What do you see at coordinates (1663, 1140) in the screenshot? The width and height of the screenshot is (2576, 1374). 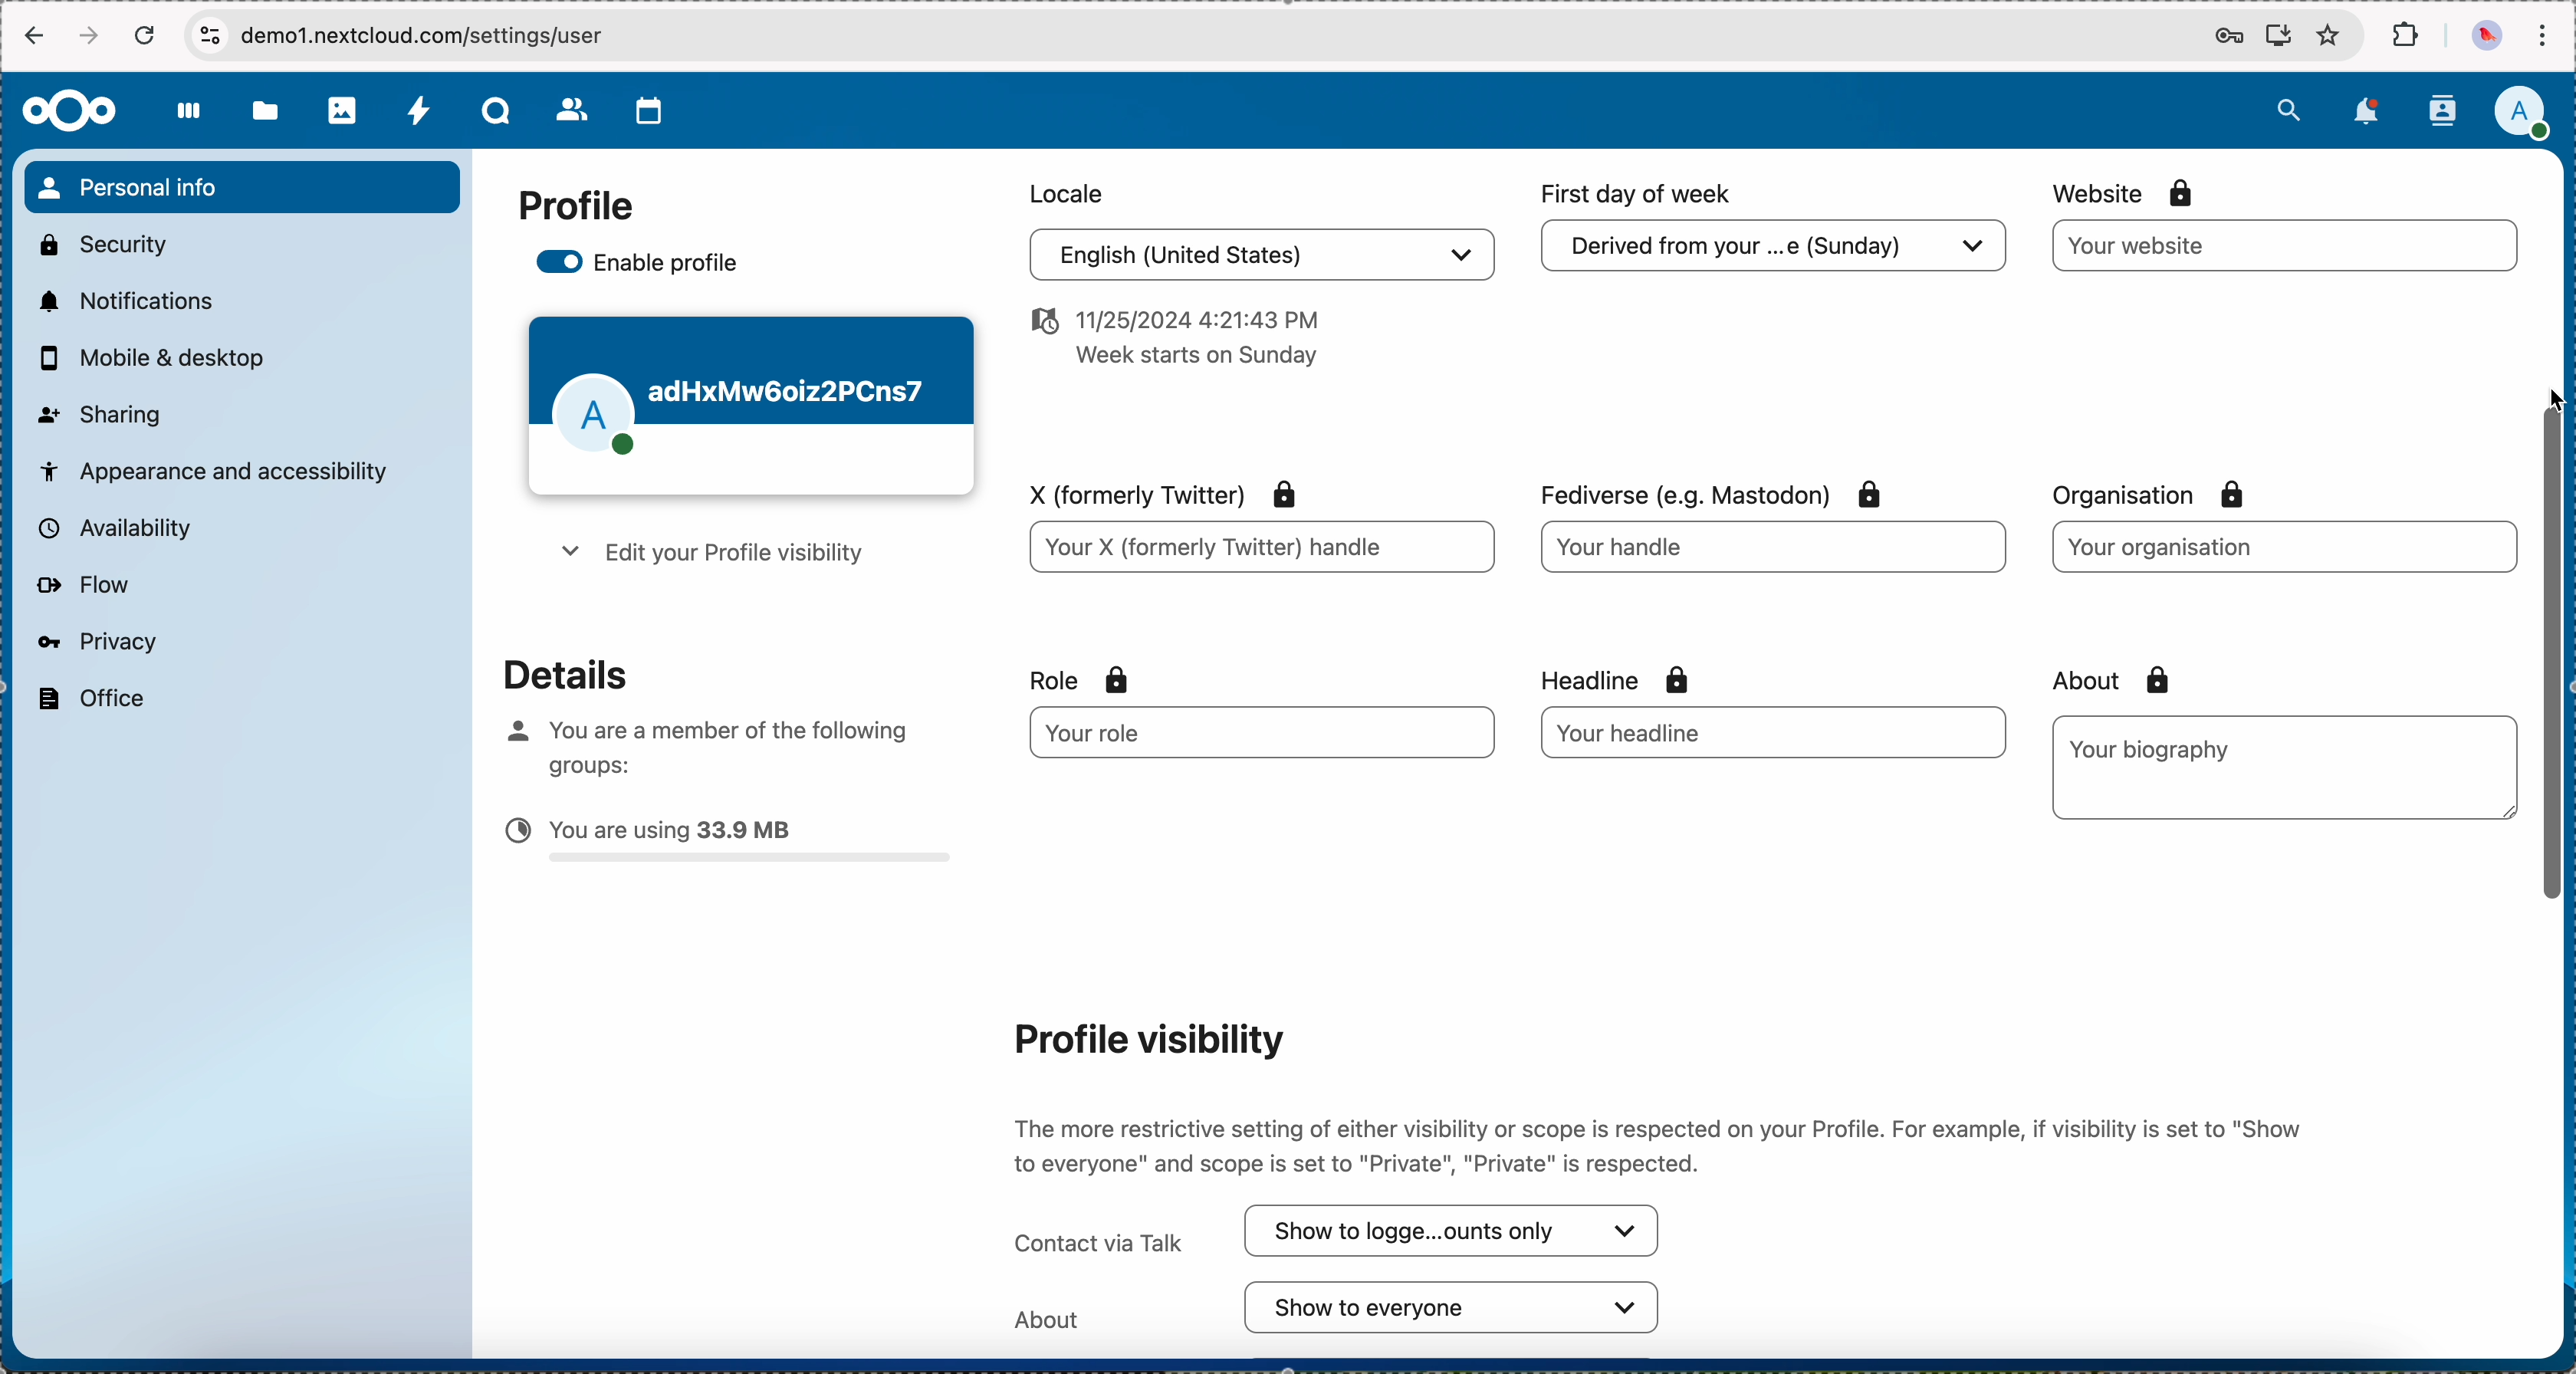 I see `description` at bounding box center [1663, 1140].